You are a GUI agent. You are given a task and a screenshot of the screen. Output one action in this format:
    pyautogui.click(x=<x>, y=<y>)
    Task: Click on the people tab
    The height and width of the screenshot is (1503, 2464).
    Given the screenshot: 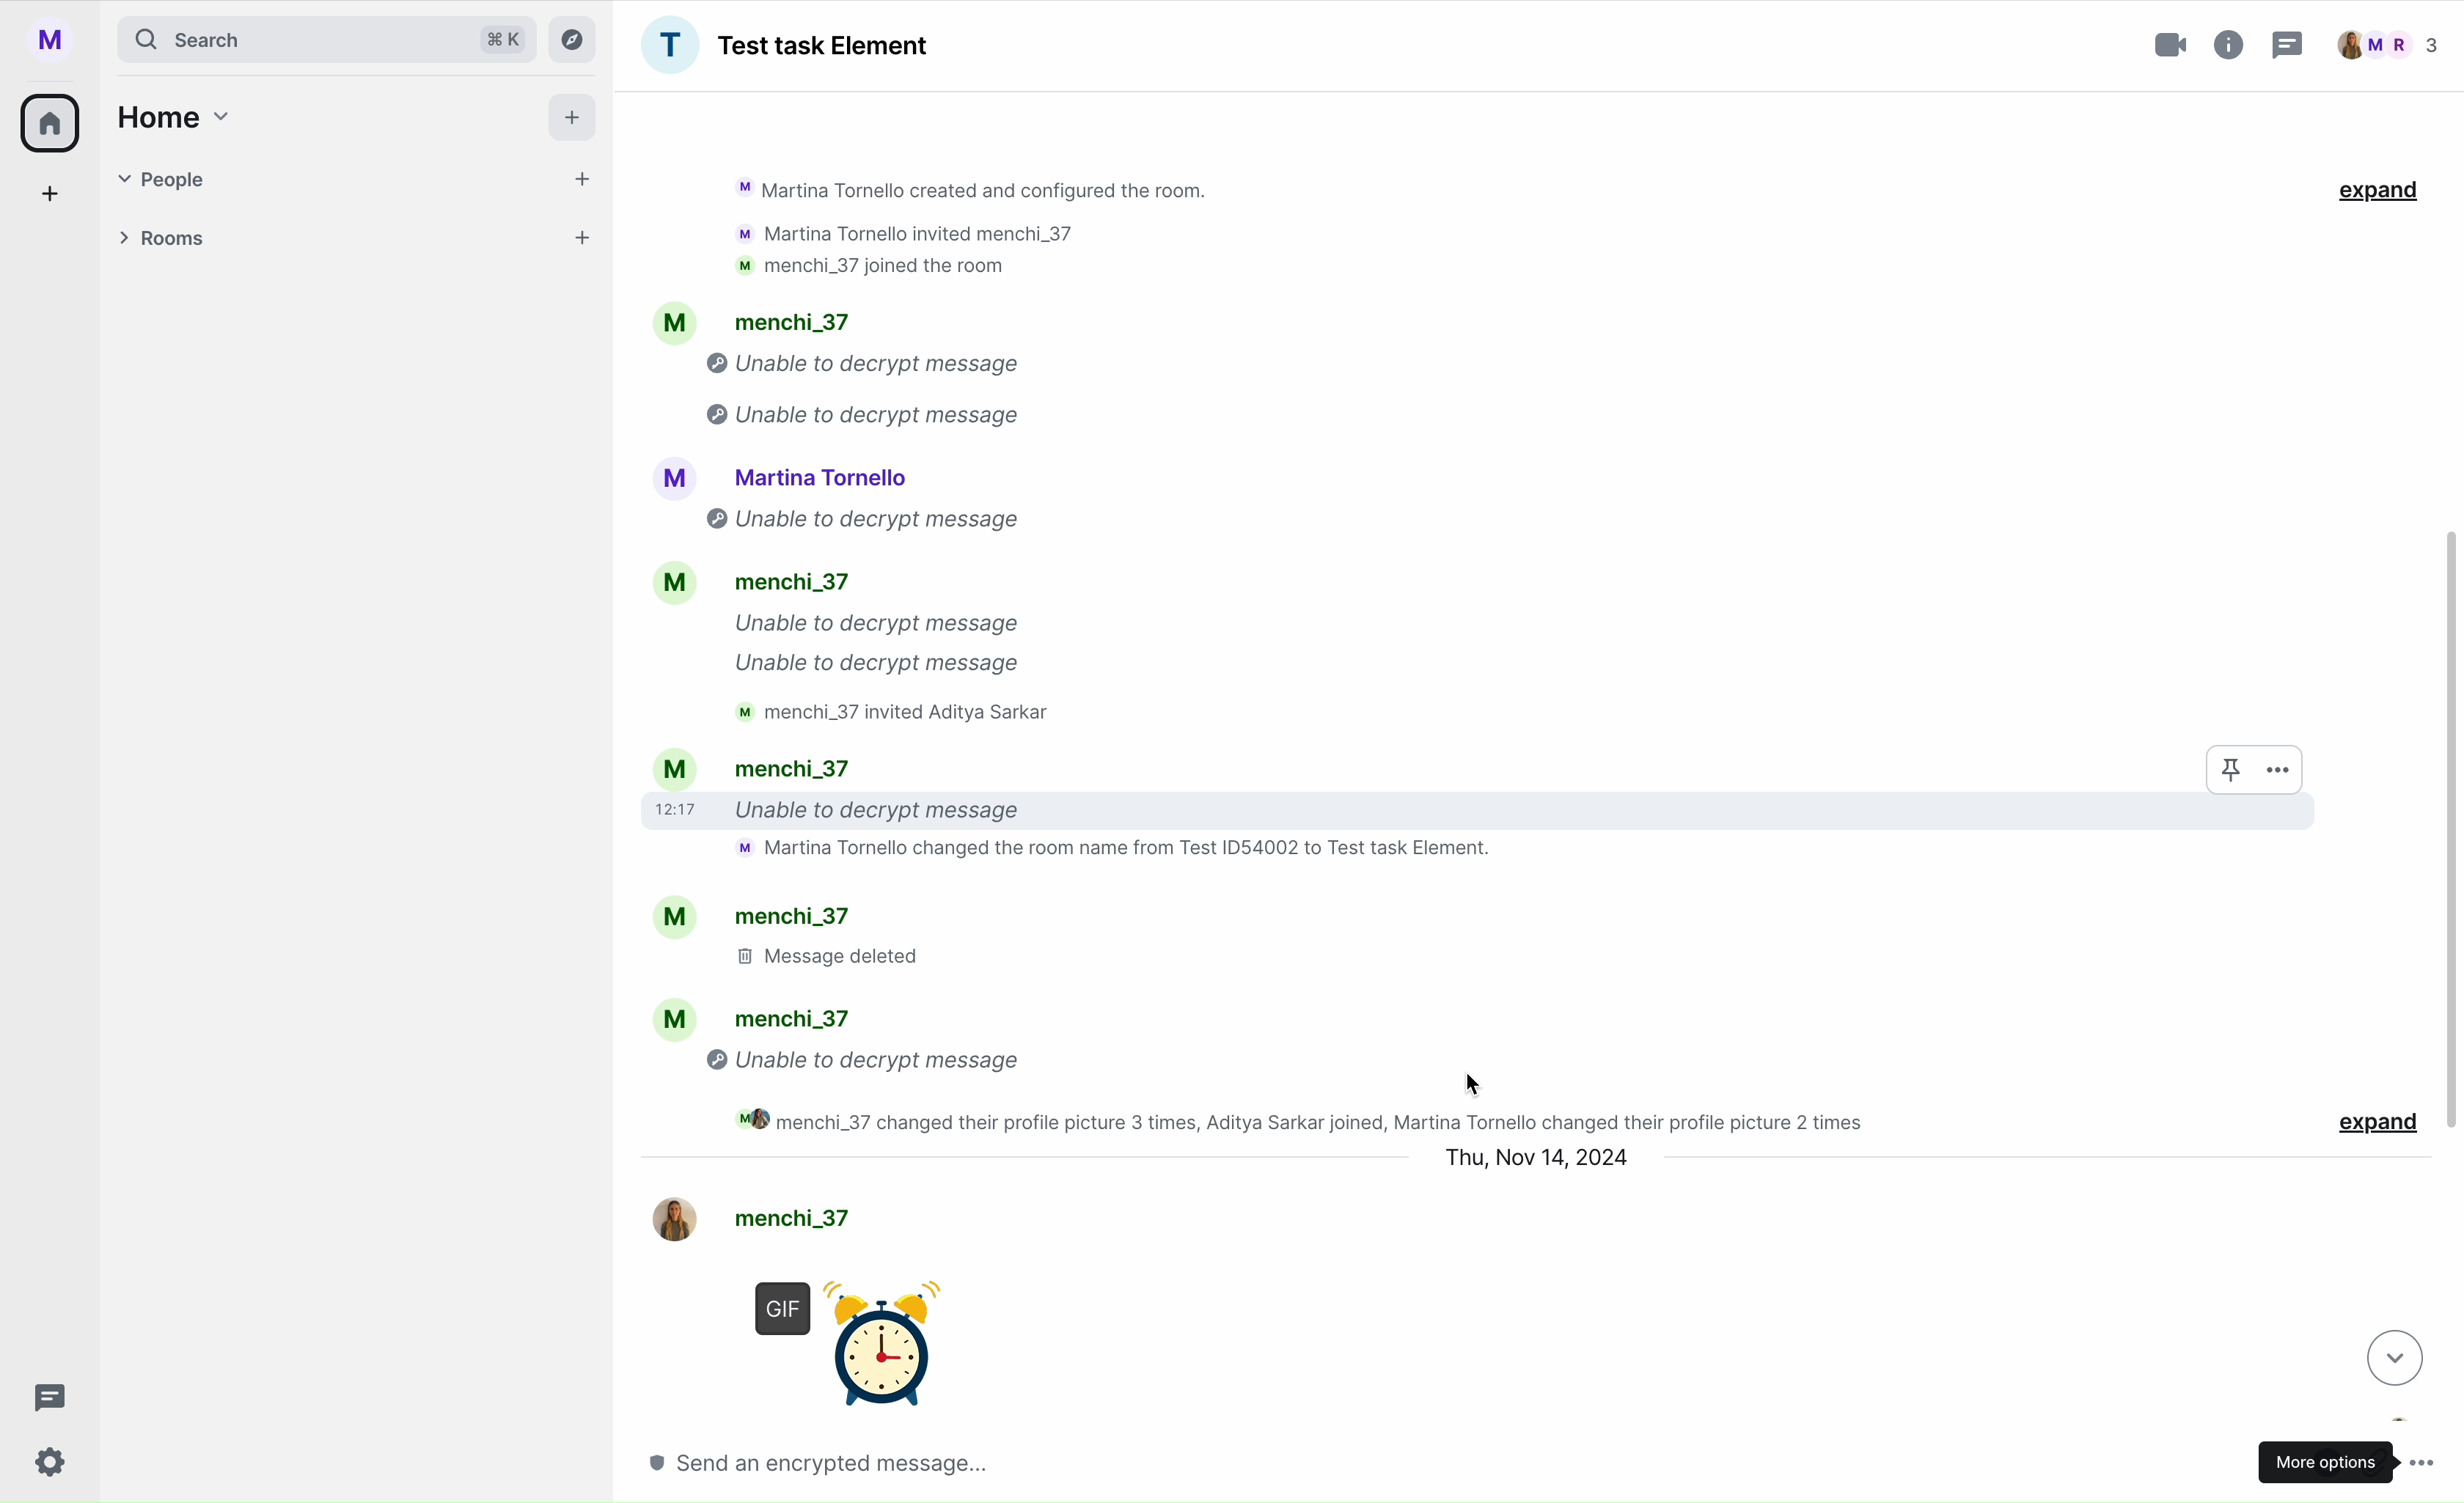 What is the action you would take?
    pyautogui.click(x=357, y=179)
    